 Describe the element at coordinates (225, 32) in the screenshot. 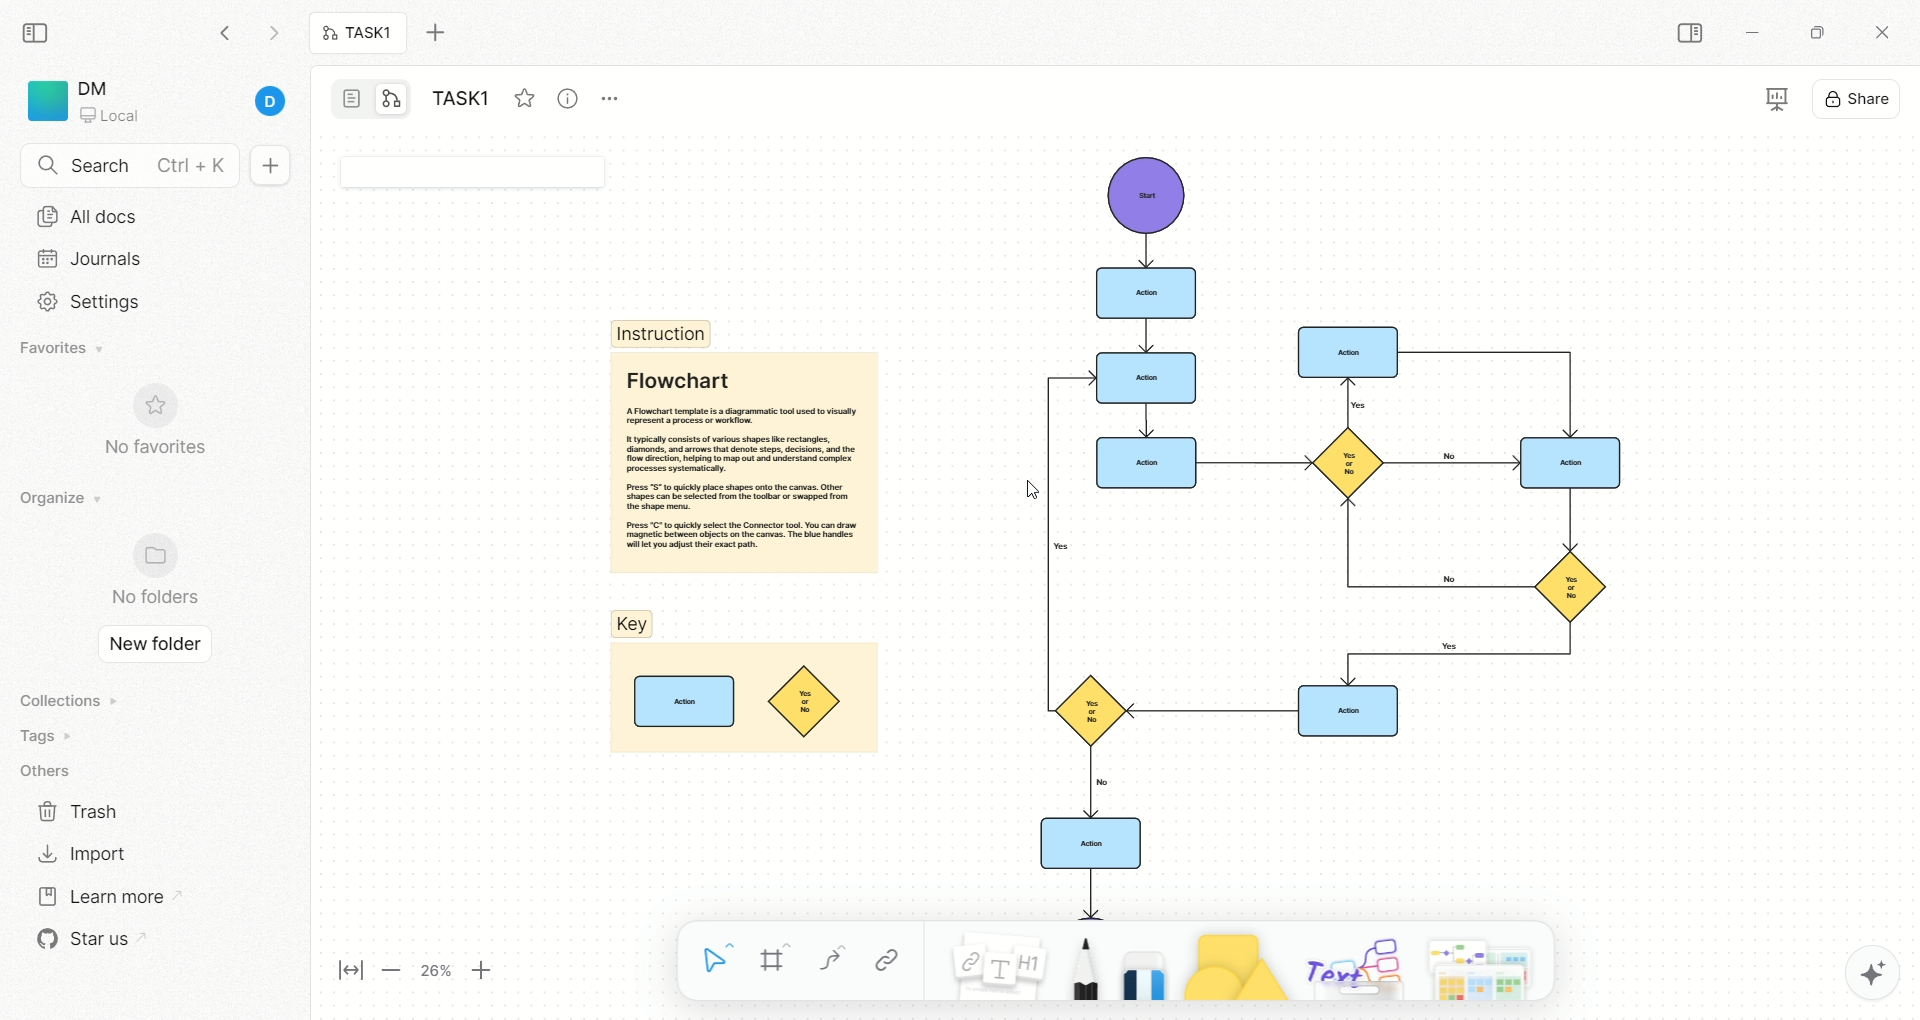

I see `go backward` at that location.